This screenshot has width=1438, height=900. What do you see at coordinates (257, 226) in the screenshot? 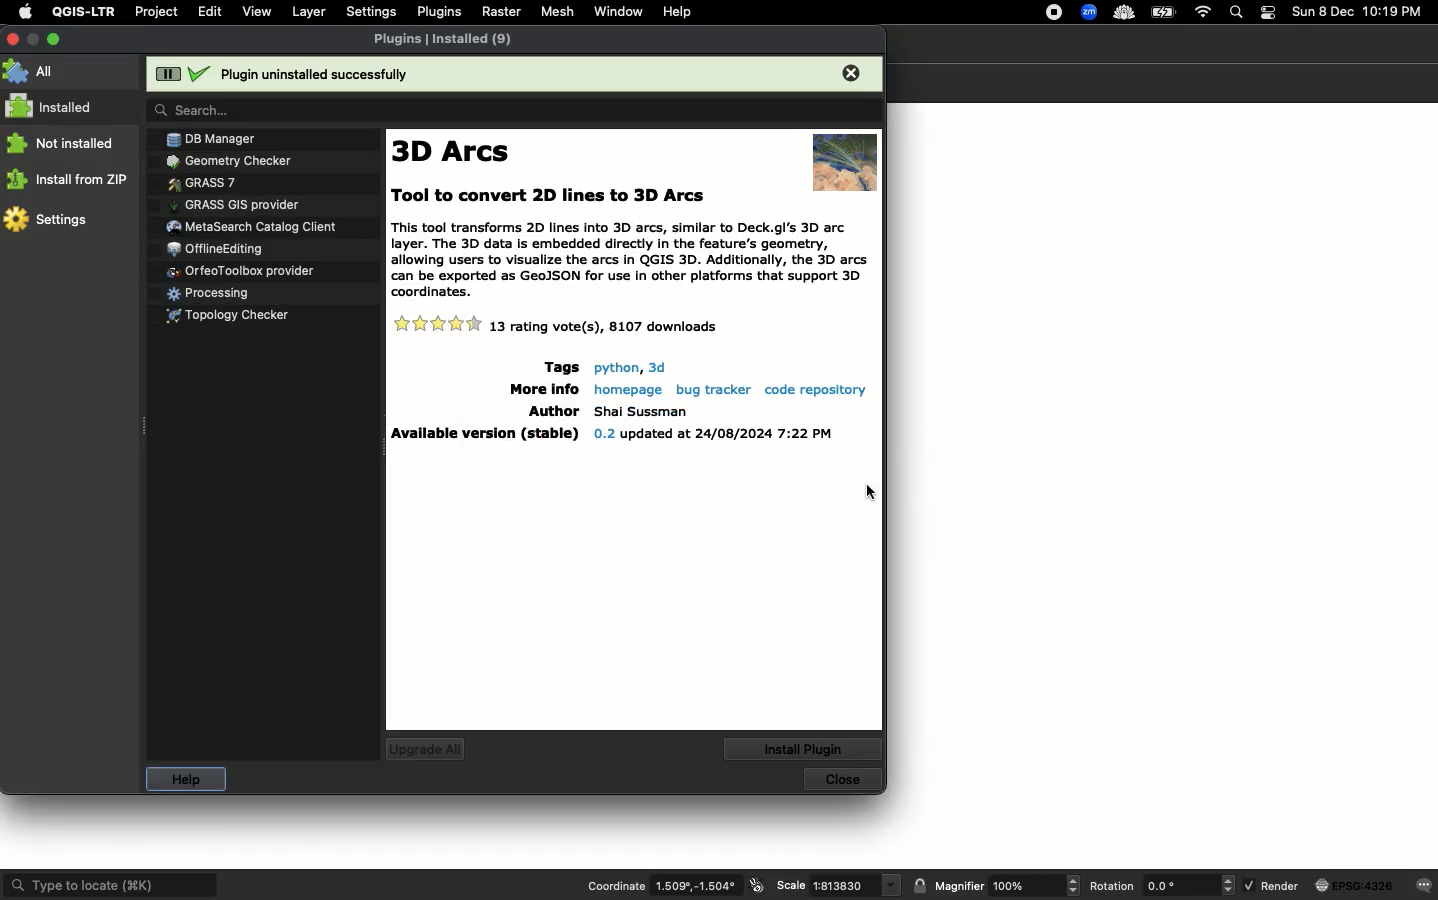
I see `Plugins` at bounding box center [257, 226].